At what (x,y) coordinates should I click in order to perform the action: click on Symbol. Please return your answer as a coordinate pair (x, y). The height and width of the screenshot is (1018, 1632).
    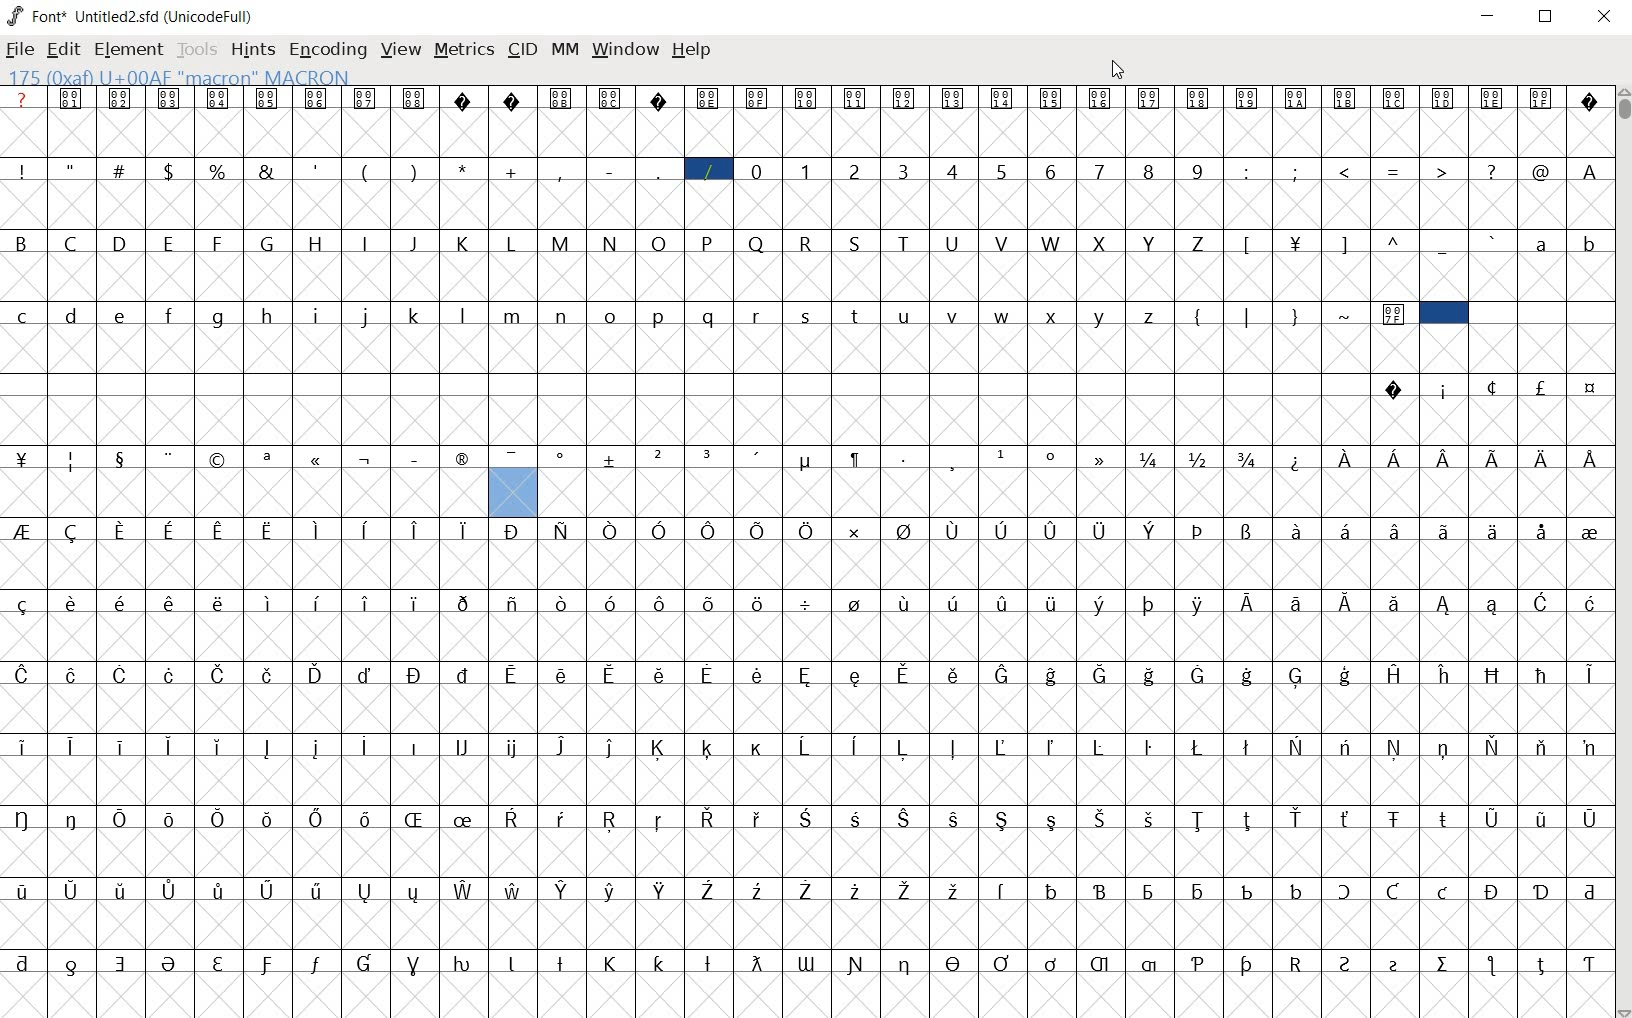
    Looking at the image, I should click on (856, 532).